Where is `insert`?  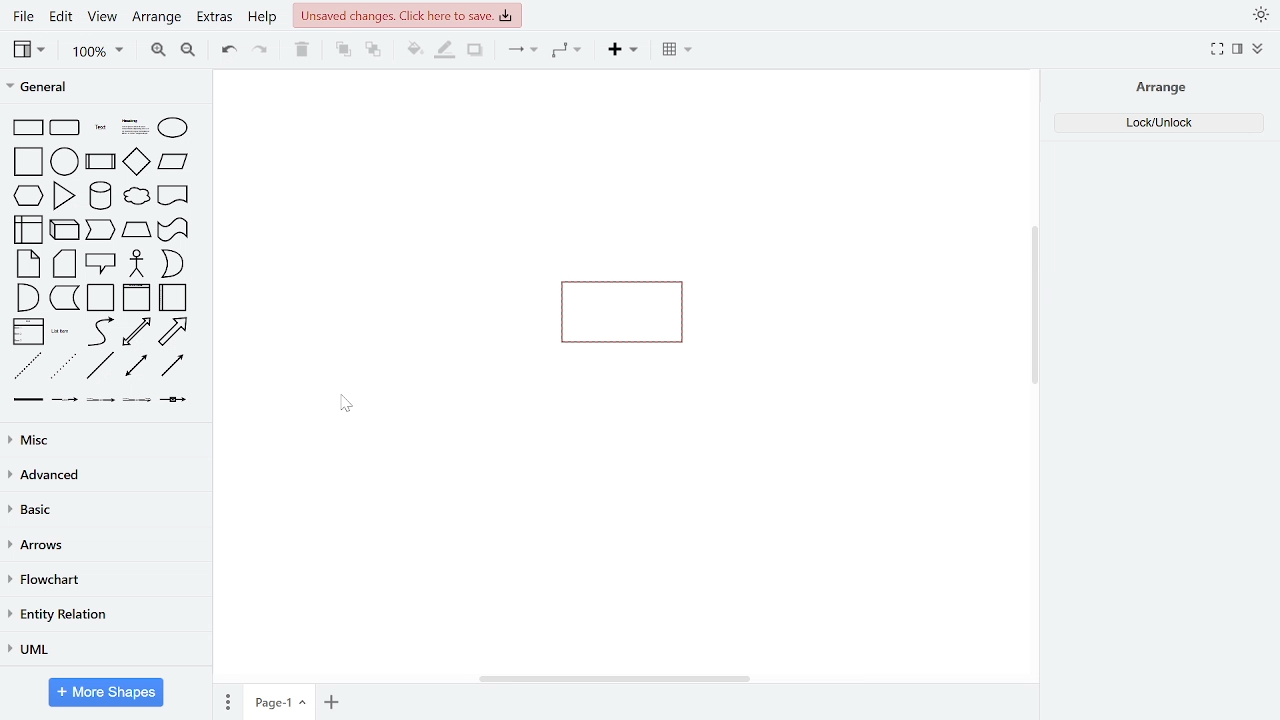 insert is located at coordinates (624, 50).